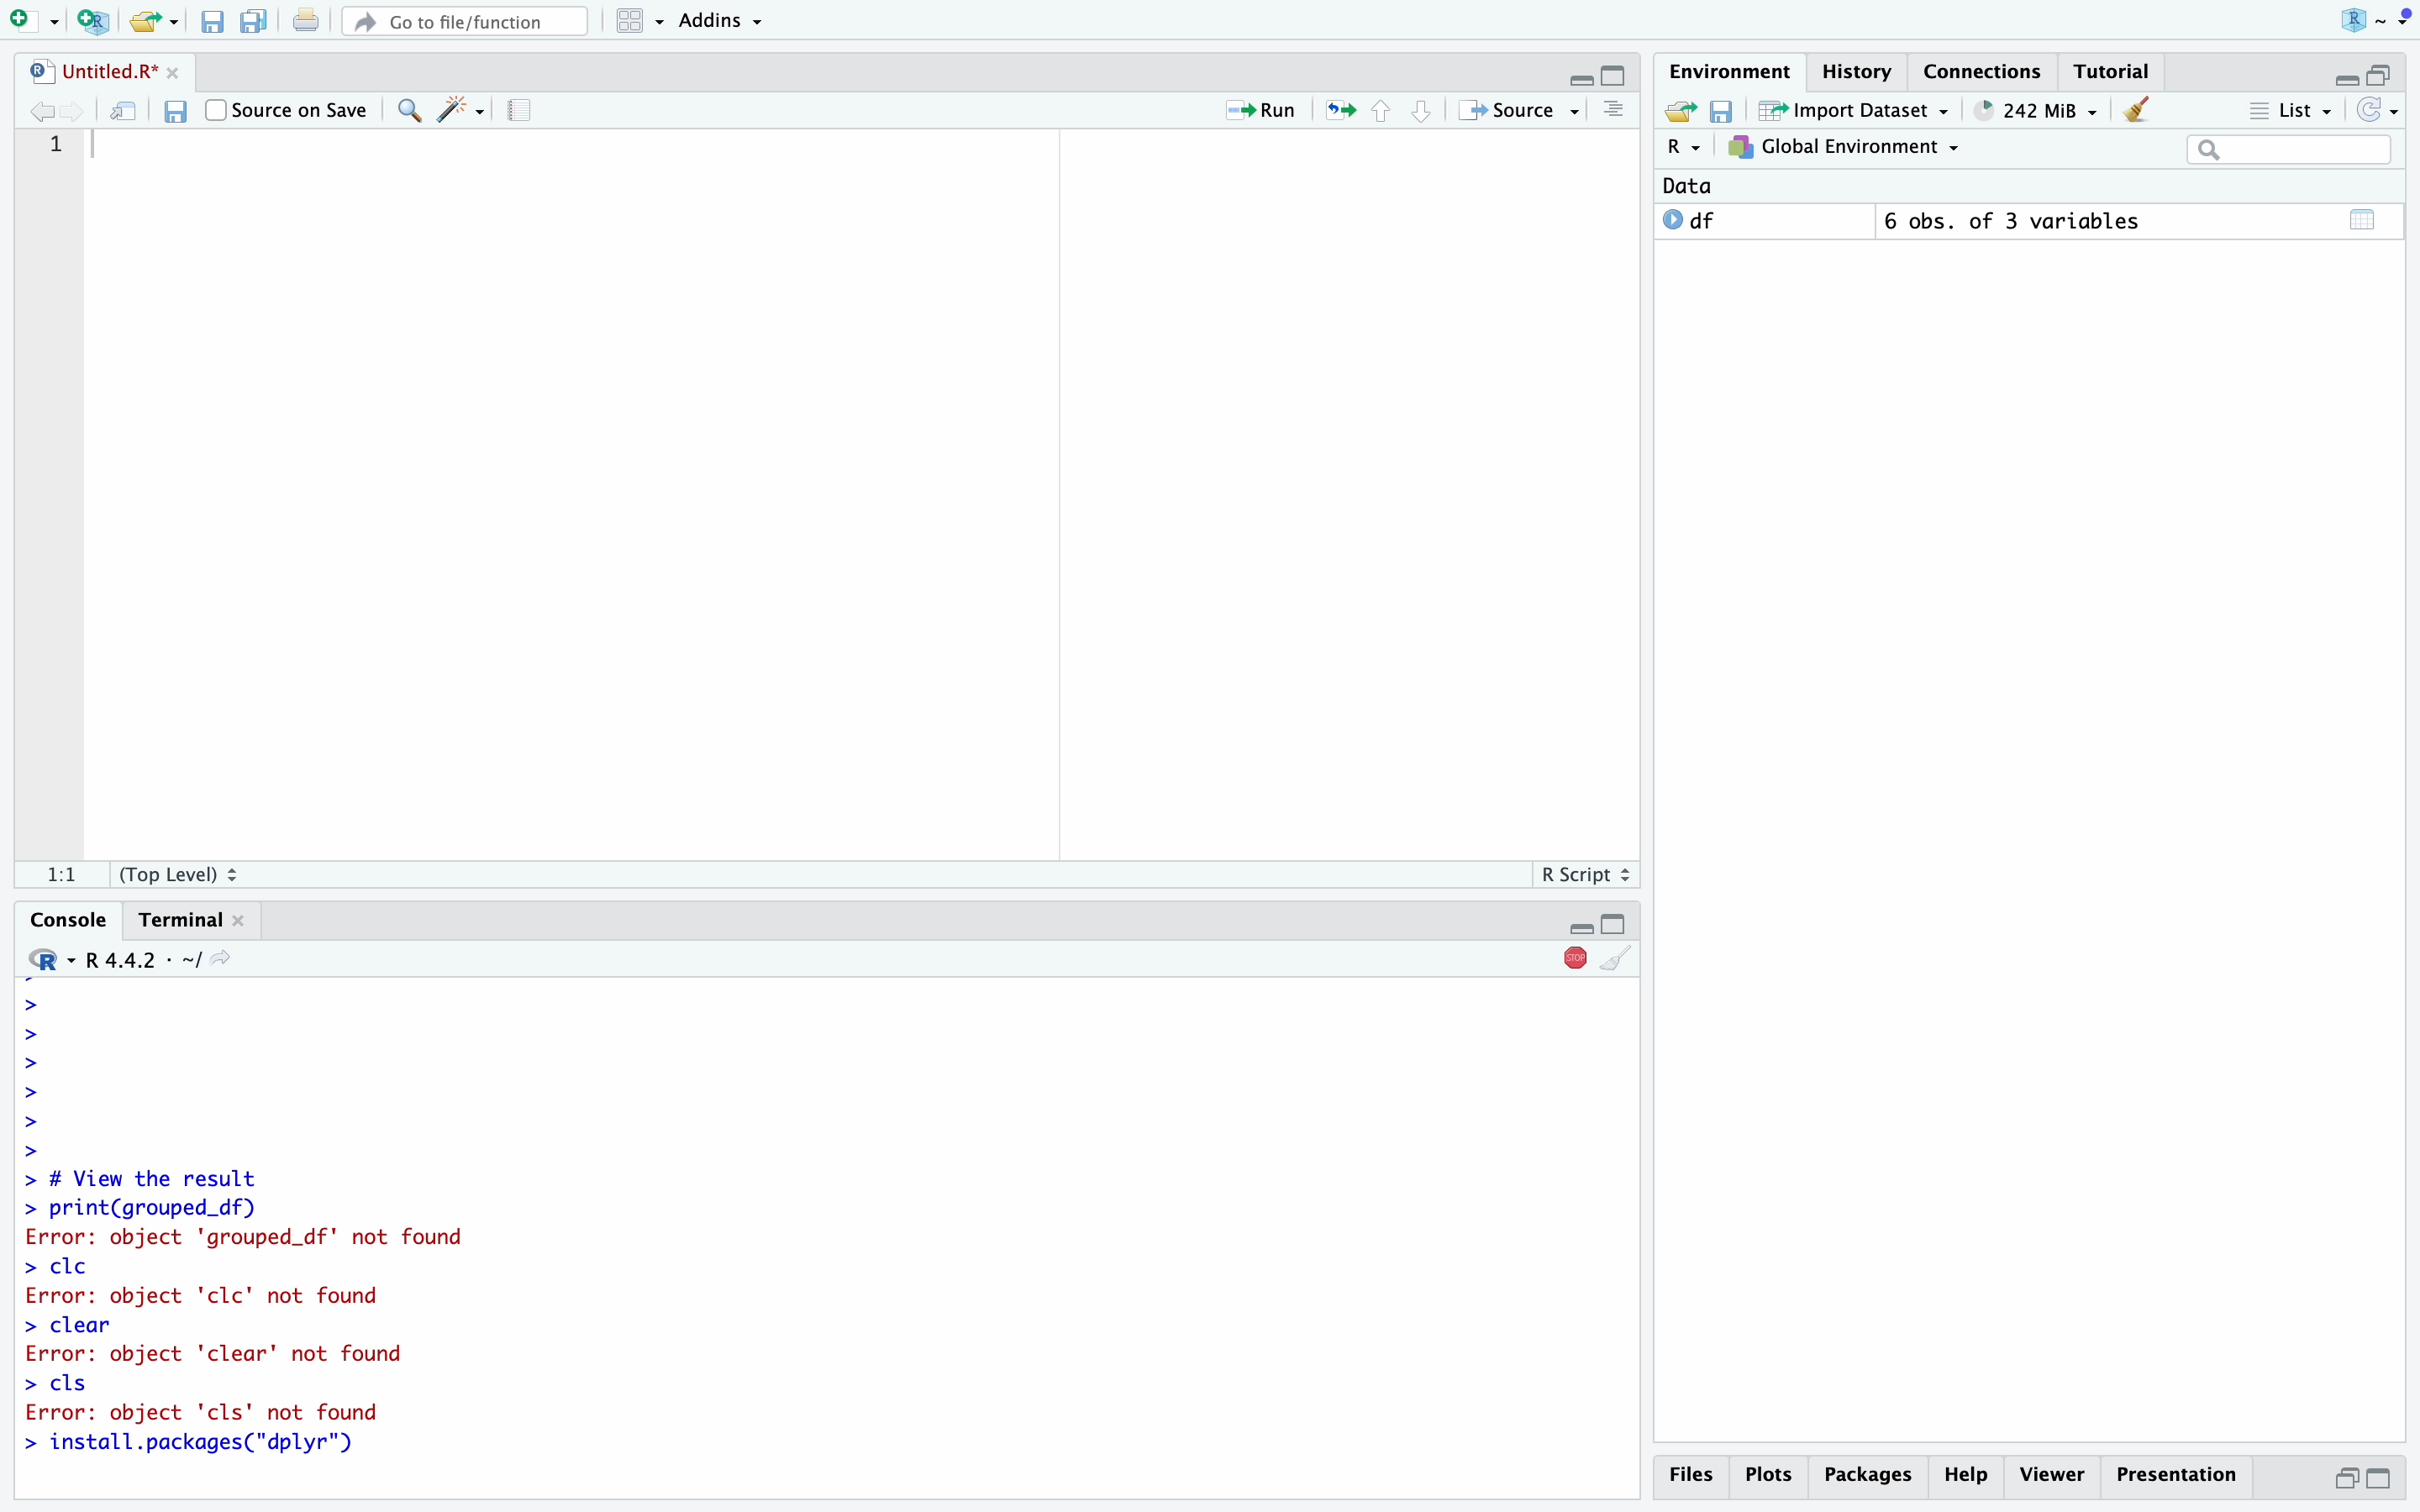 The height and width of the screenshot is (1512, 2420). Describe the element at coordinates (38, 112) in the screenshot. I see `Go to previous location` at that location.